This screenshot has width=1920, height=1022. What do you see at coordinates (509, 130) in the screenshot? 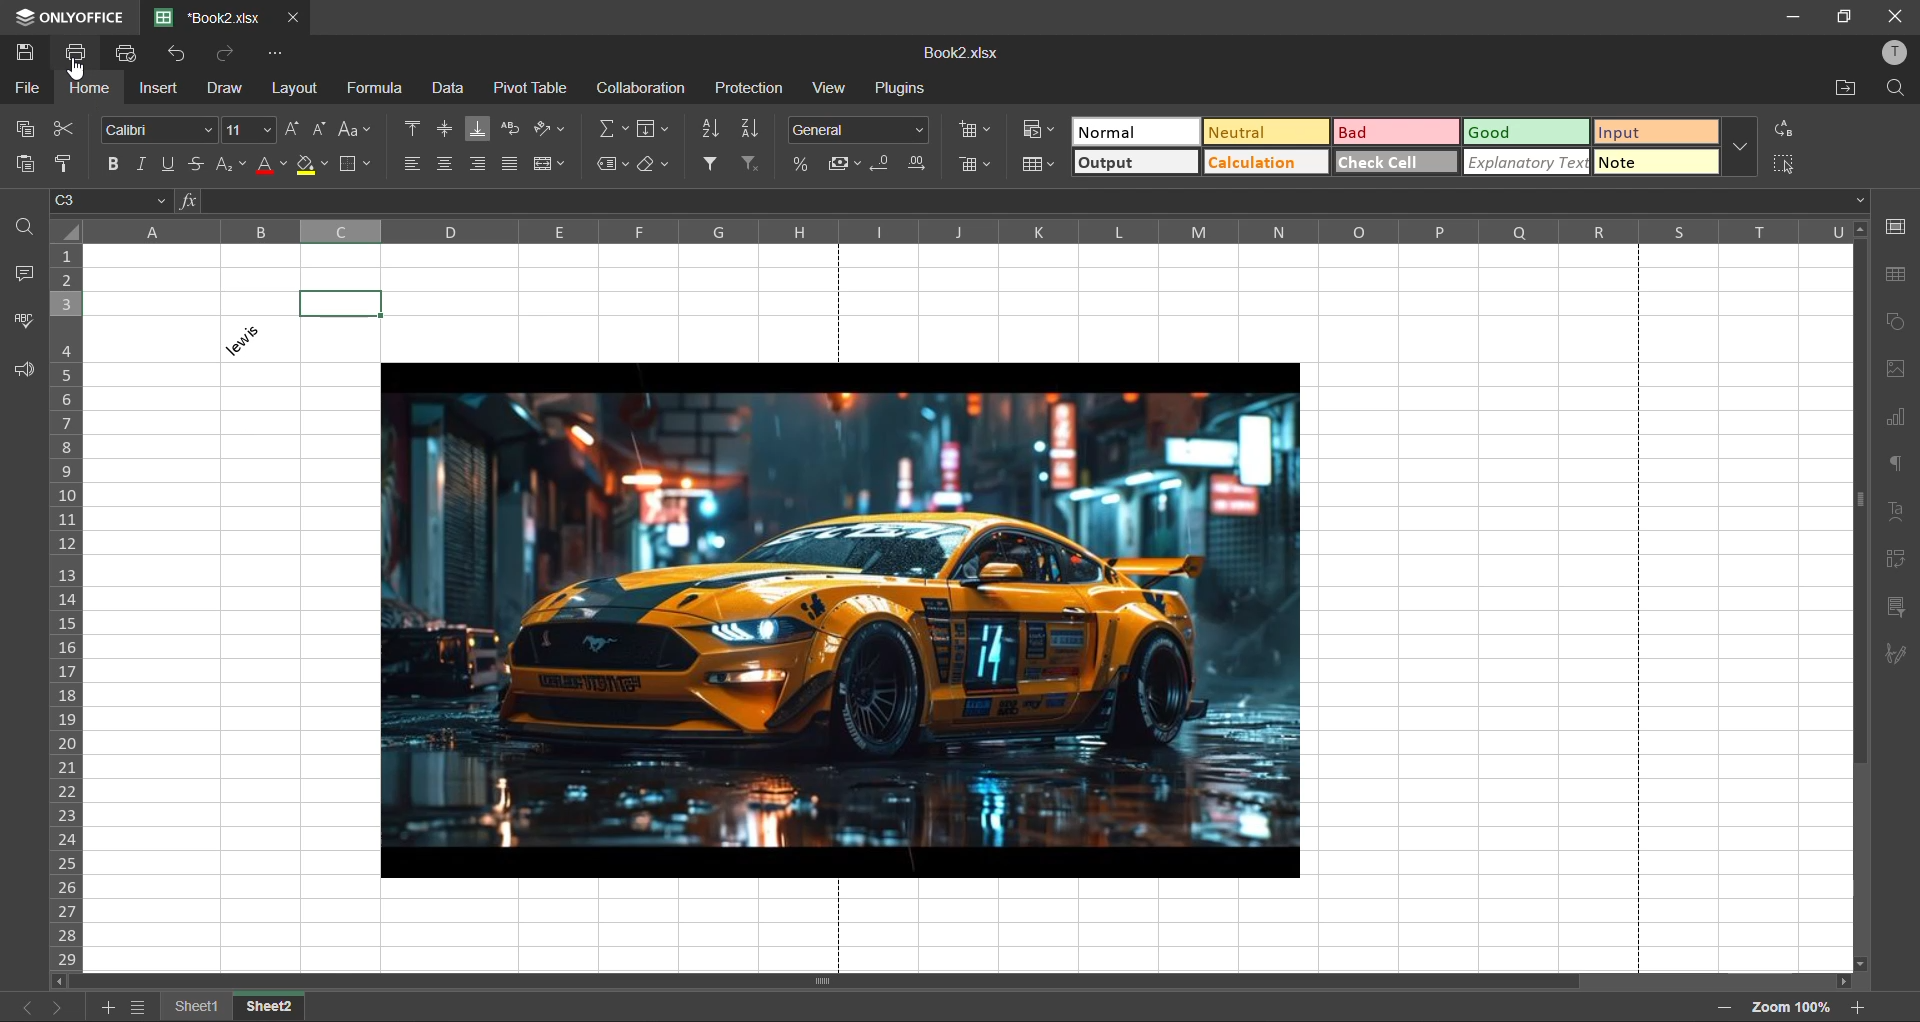
I see `wrap text` at bounding box center [509, 130].